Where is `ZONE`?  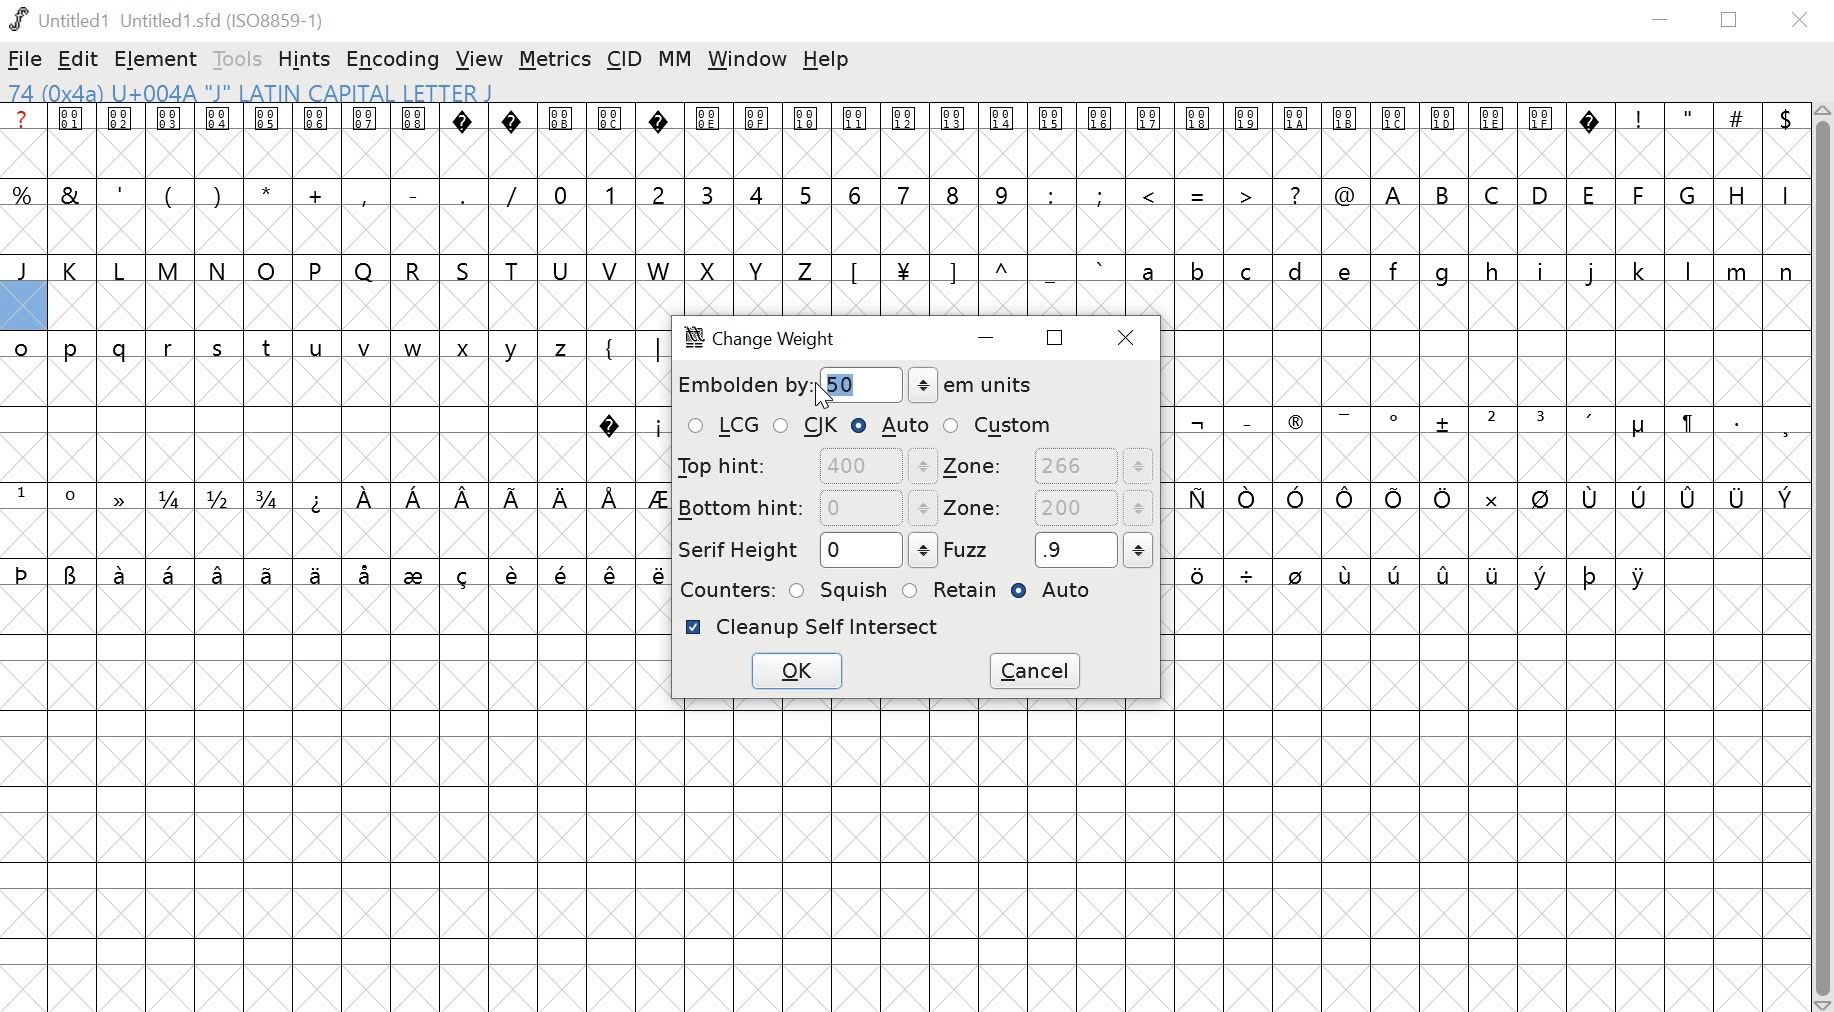 ZONE is located at coordinates (1047, 510).